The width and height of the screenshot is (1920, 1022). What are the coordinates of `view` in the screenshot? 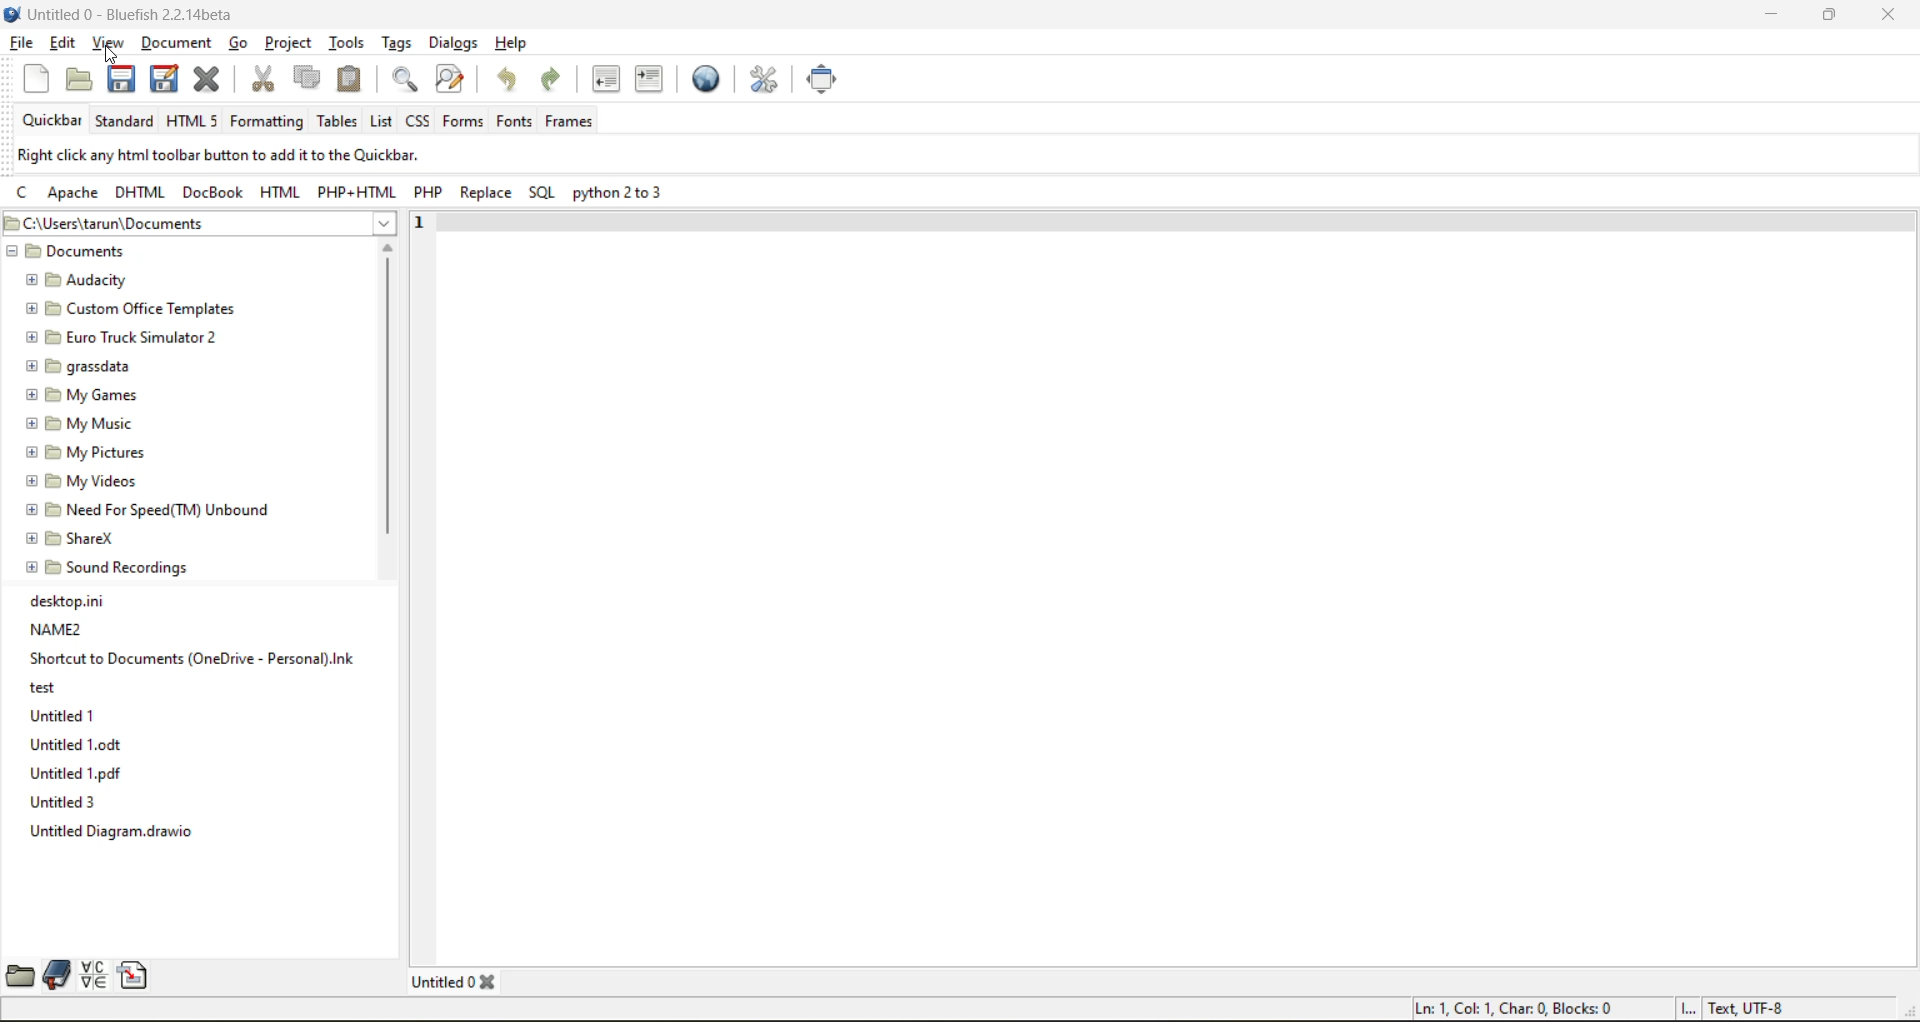 It's located at (108, 44).